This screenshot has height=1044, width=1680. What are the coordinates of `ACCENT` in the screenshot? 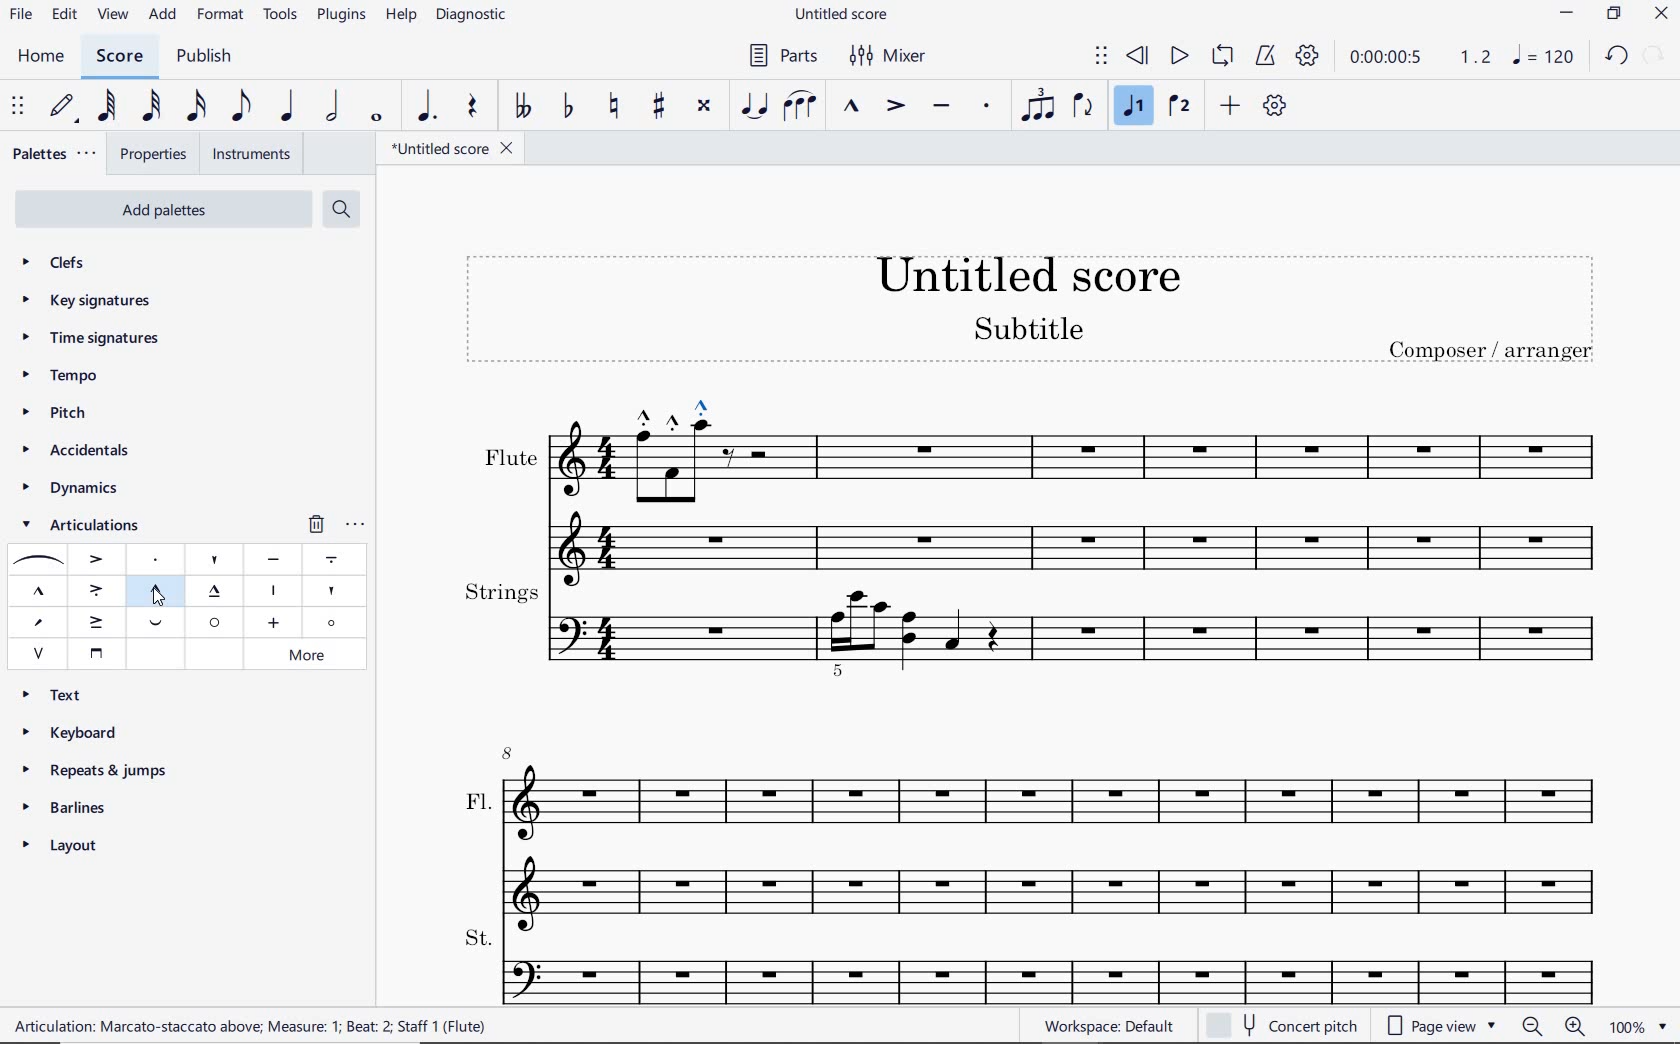 It's located at (895, 107).